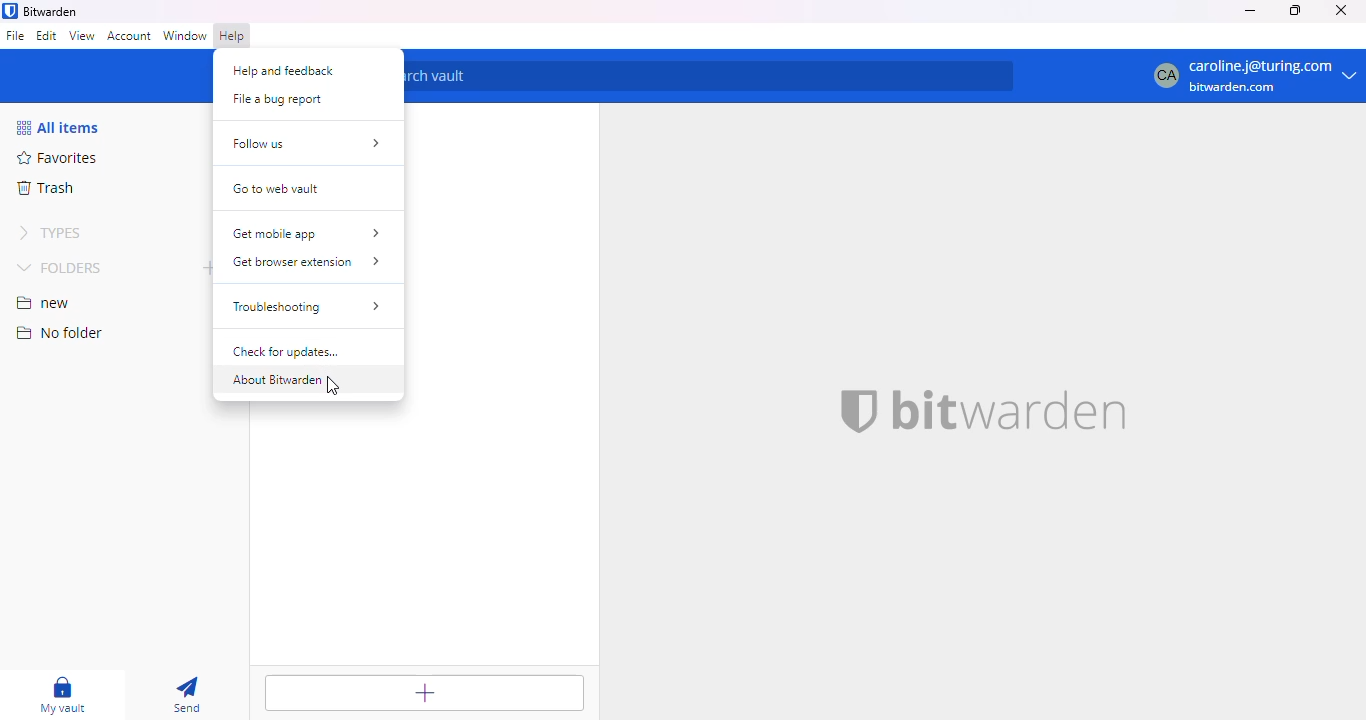 This screenshot has width=1366, height=720. Describe the element at coordinates (44, 303) in the screenshot. I see `new` at that location.